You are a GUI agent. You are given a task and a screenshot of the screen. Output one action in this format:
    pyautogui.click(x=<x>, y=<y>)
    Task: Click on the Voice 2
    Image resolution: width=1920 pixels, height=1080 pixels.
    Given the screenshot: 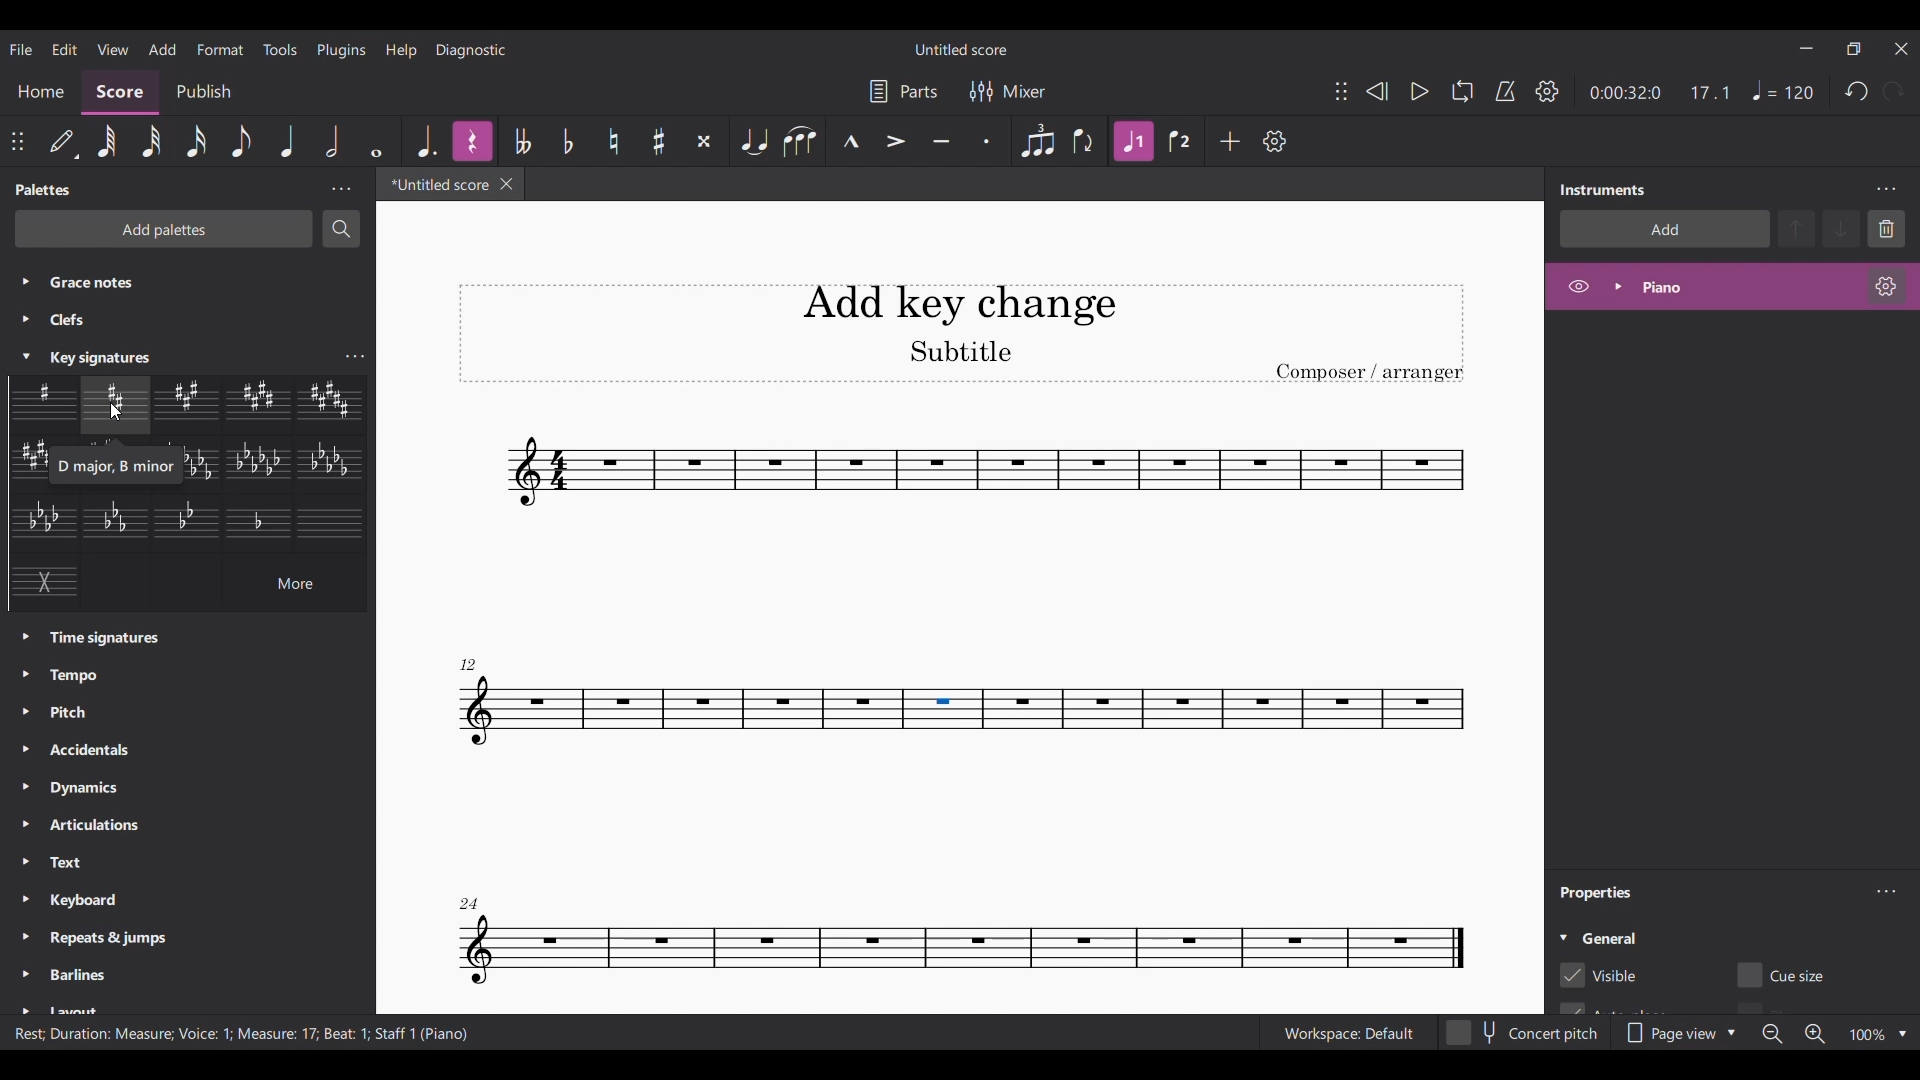 What is the action you would take?
    pyautogui.click(x=1179, y=141)
    